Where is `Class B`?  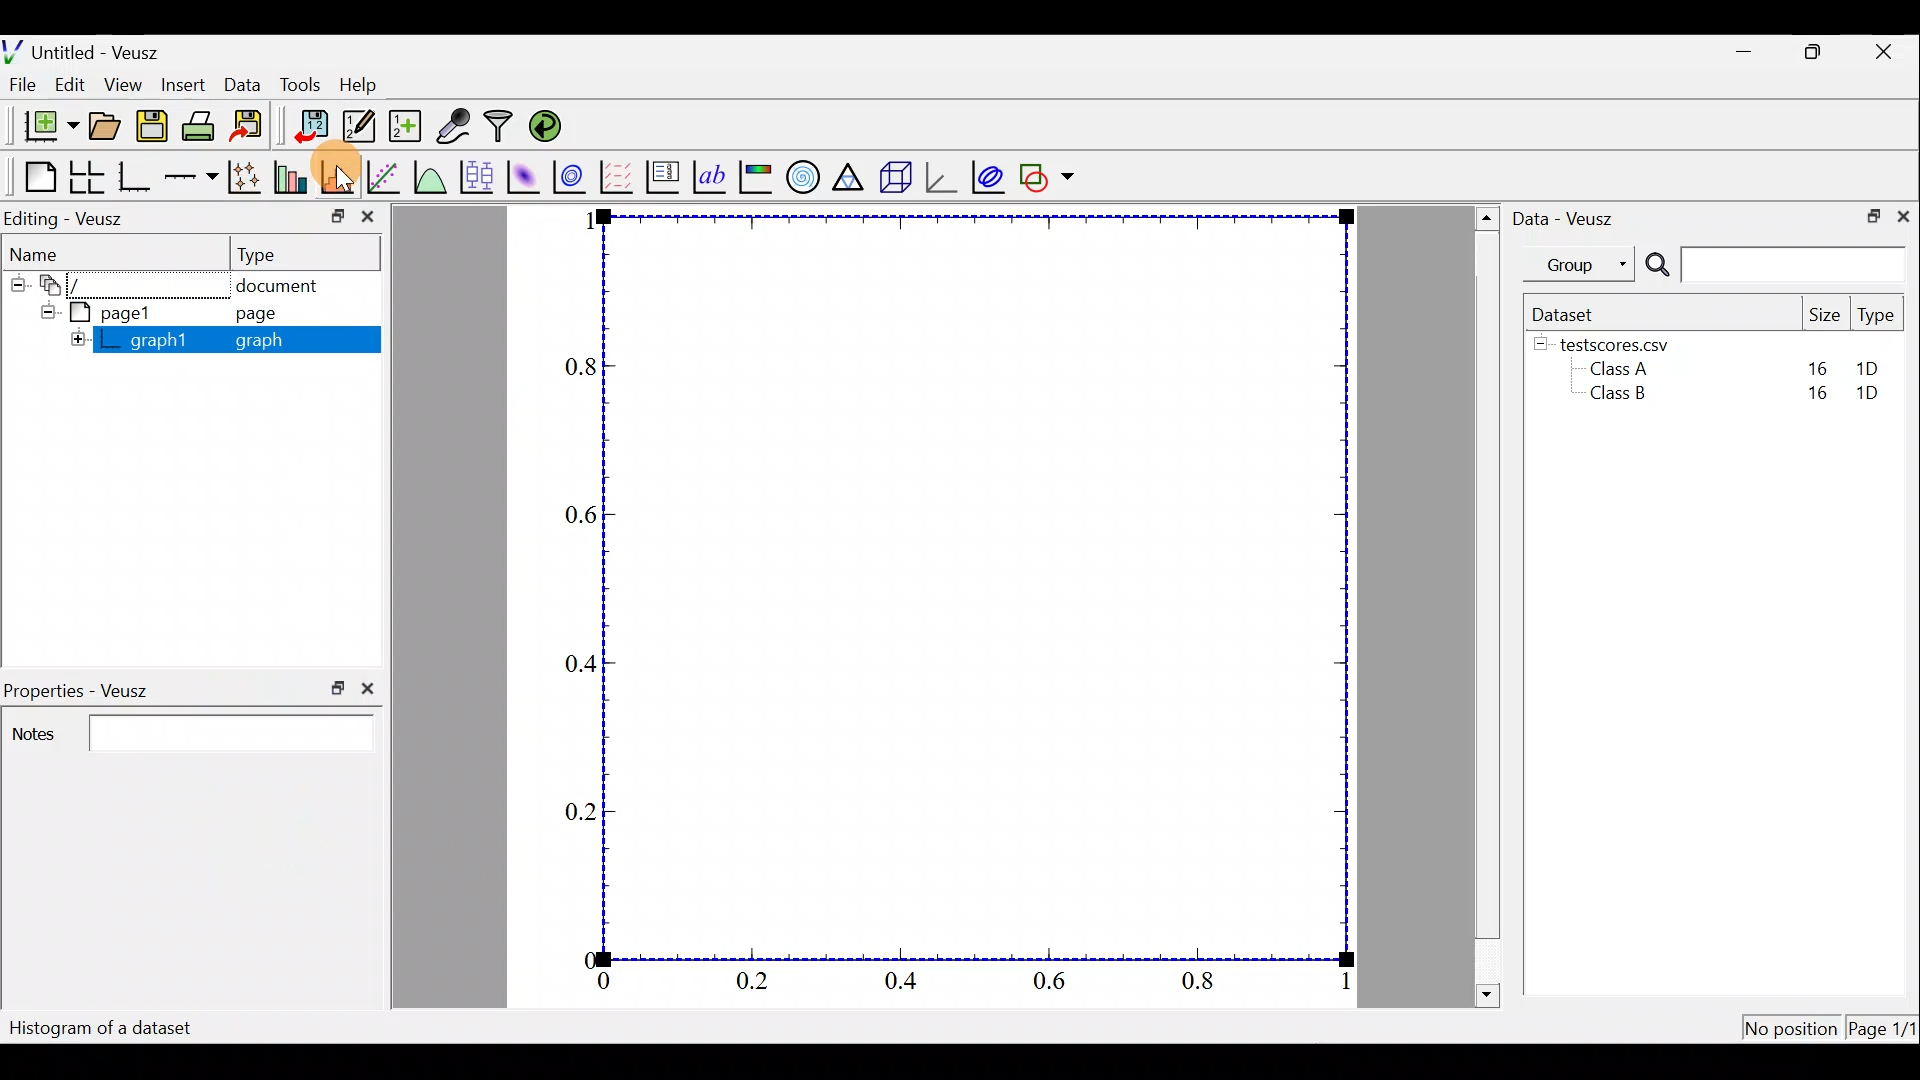 Class B is located at coordinates (1615, 397).